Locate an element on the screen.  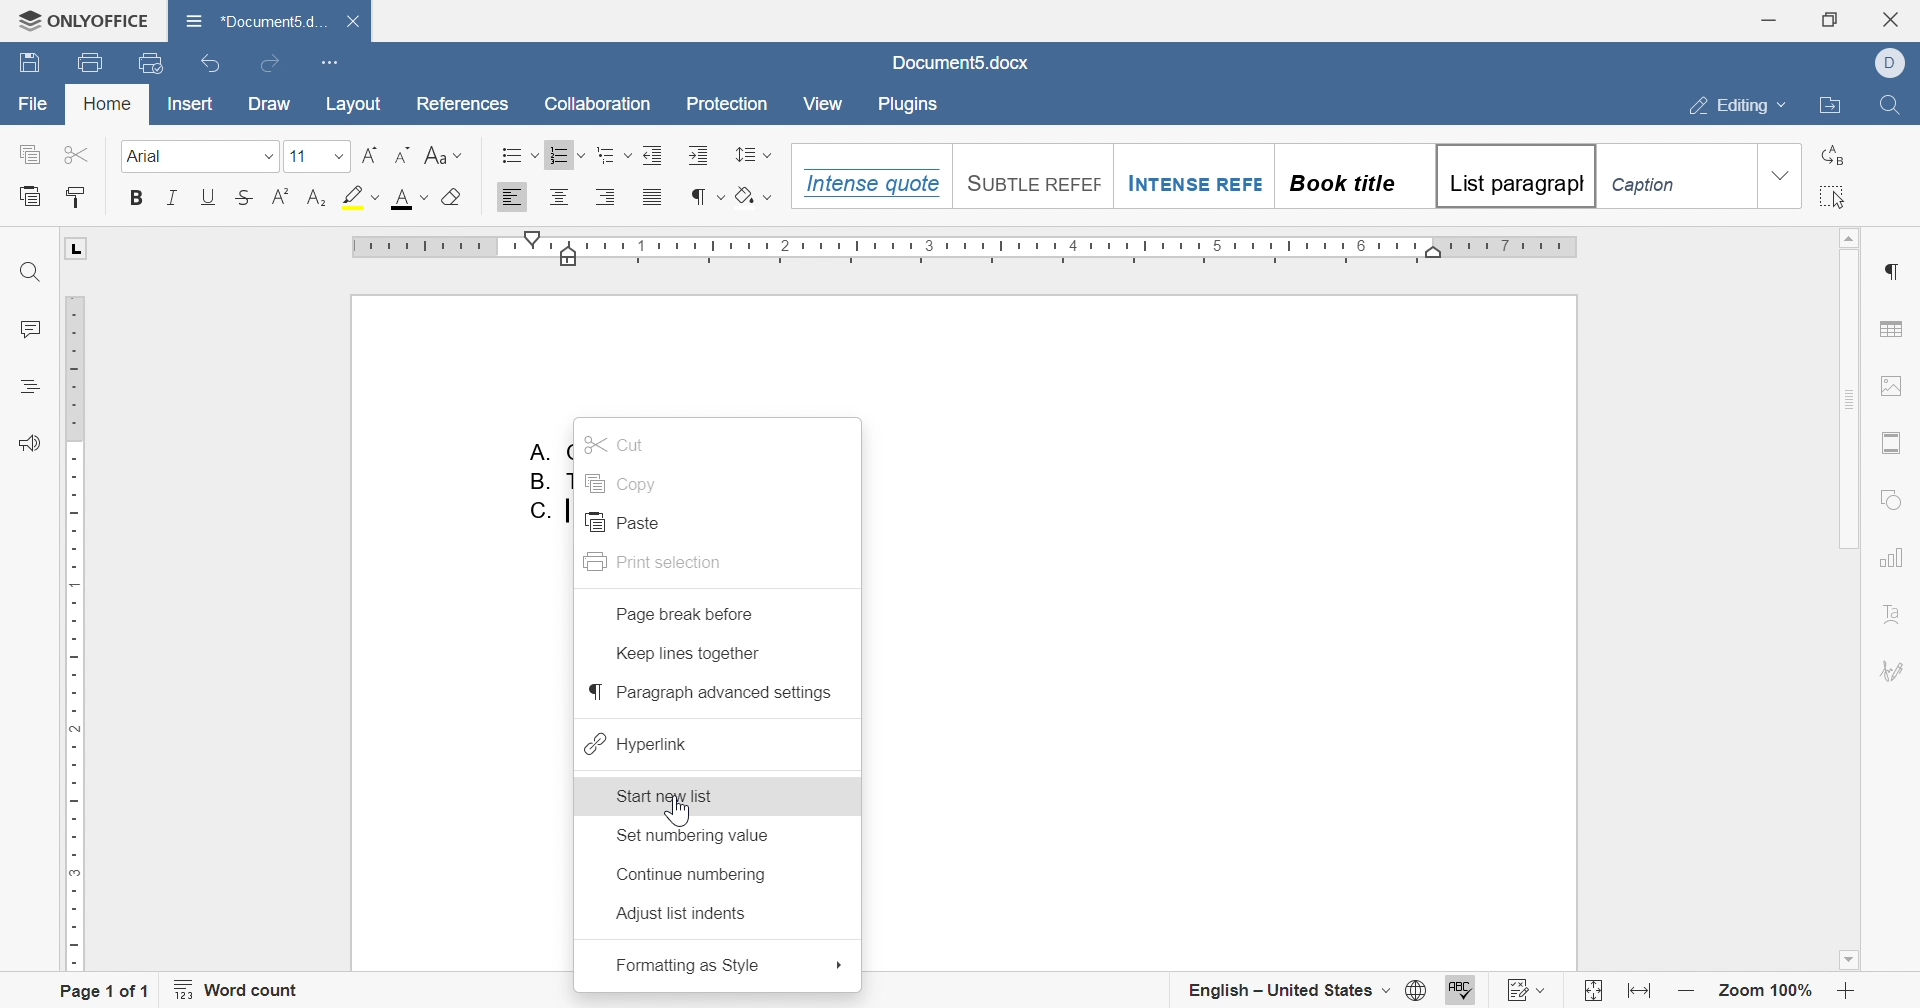
zoom 100% is located at coordinates (1765, 993).